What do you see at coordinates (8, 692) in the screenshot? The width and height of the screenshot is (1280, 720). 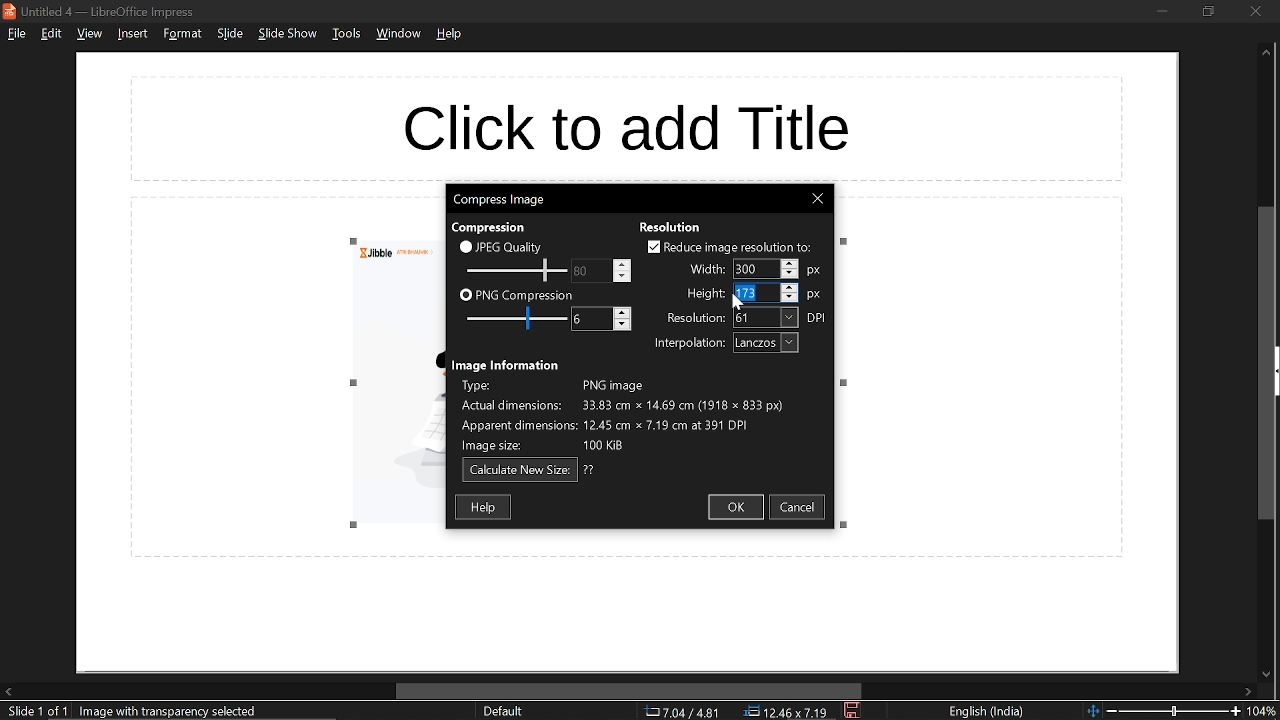 I see `move left` at bounding box center [8, 692].